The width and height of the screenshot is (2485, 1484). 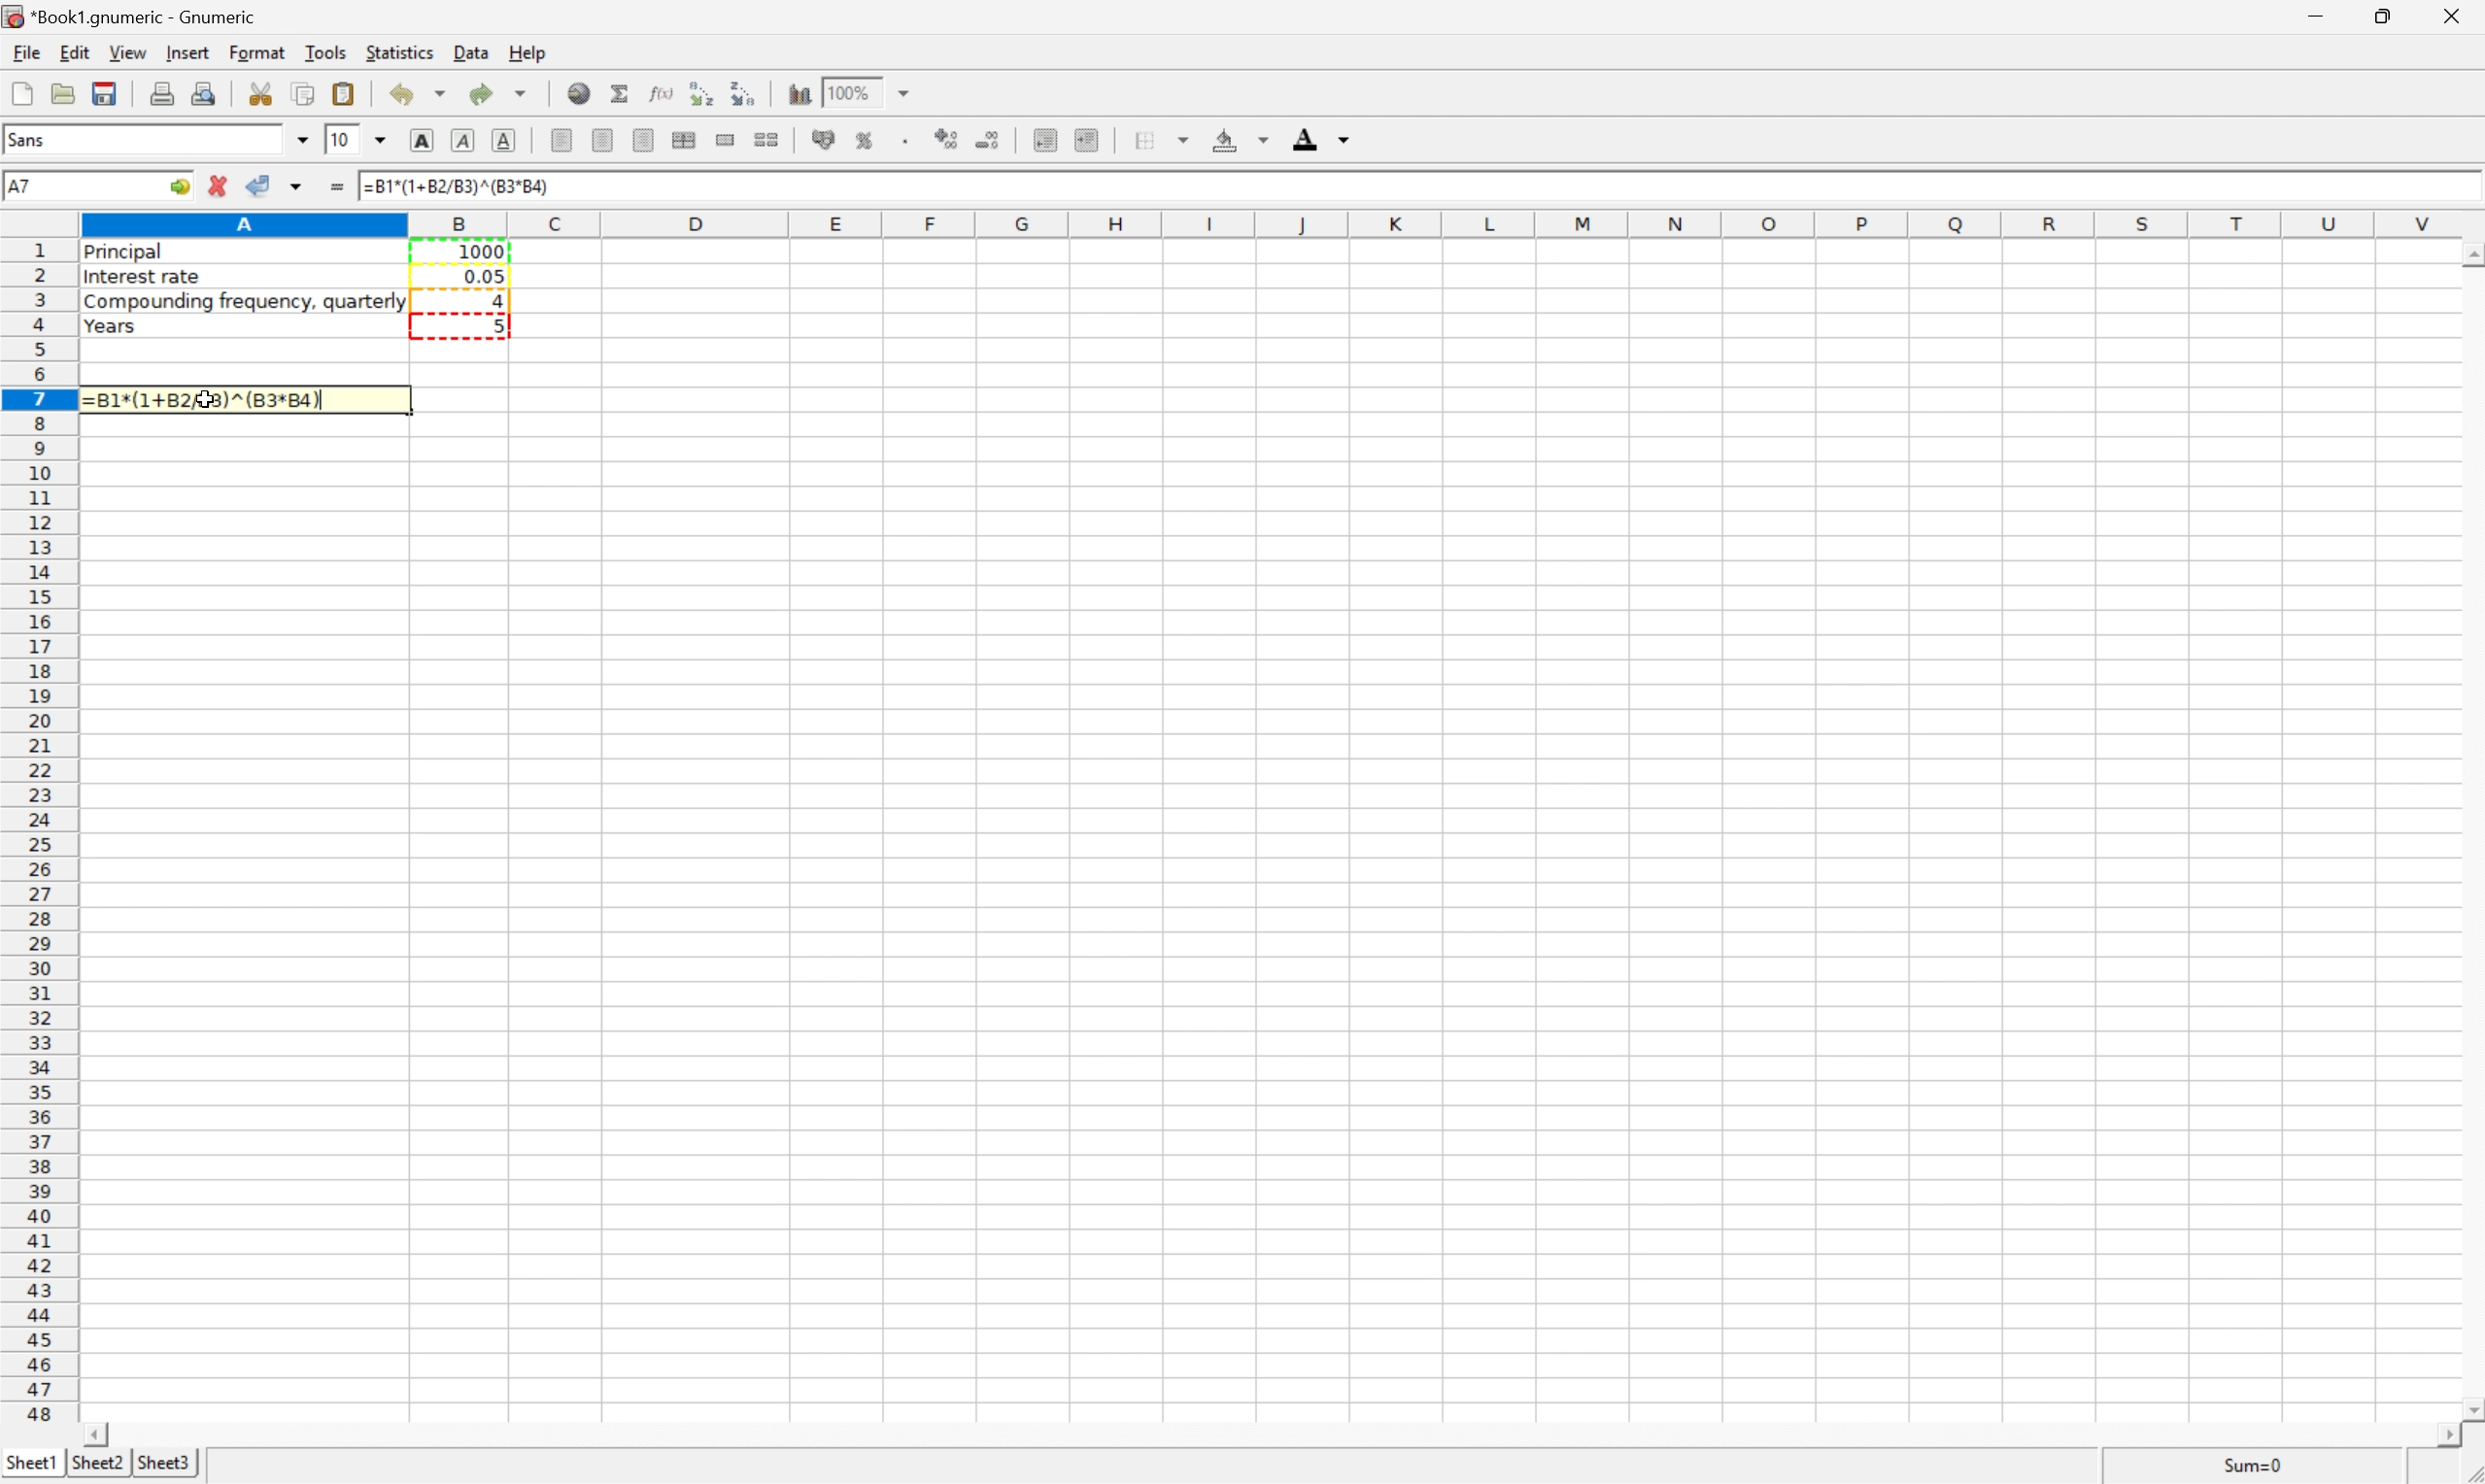 What do you see at coordinates (165, 1461) in the screenshot?
I see `sheet3` at bounding box center [165, 1461].